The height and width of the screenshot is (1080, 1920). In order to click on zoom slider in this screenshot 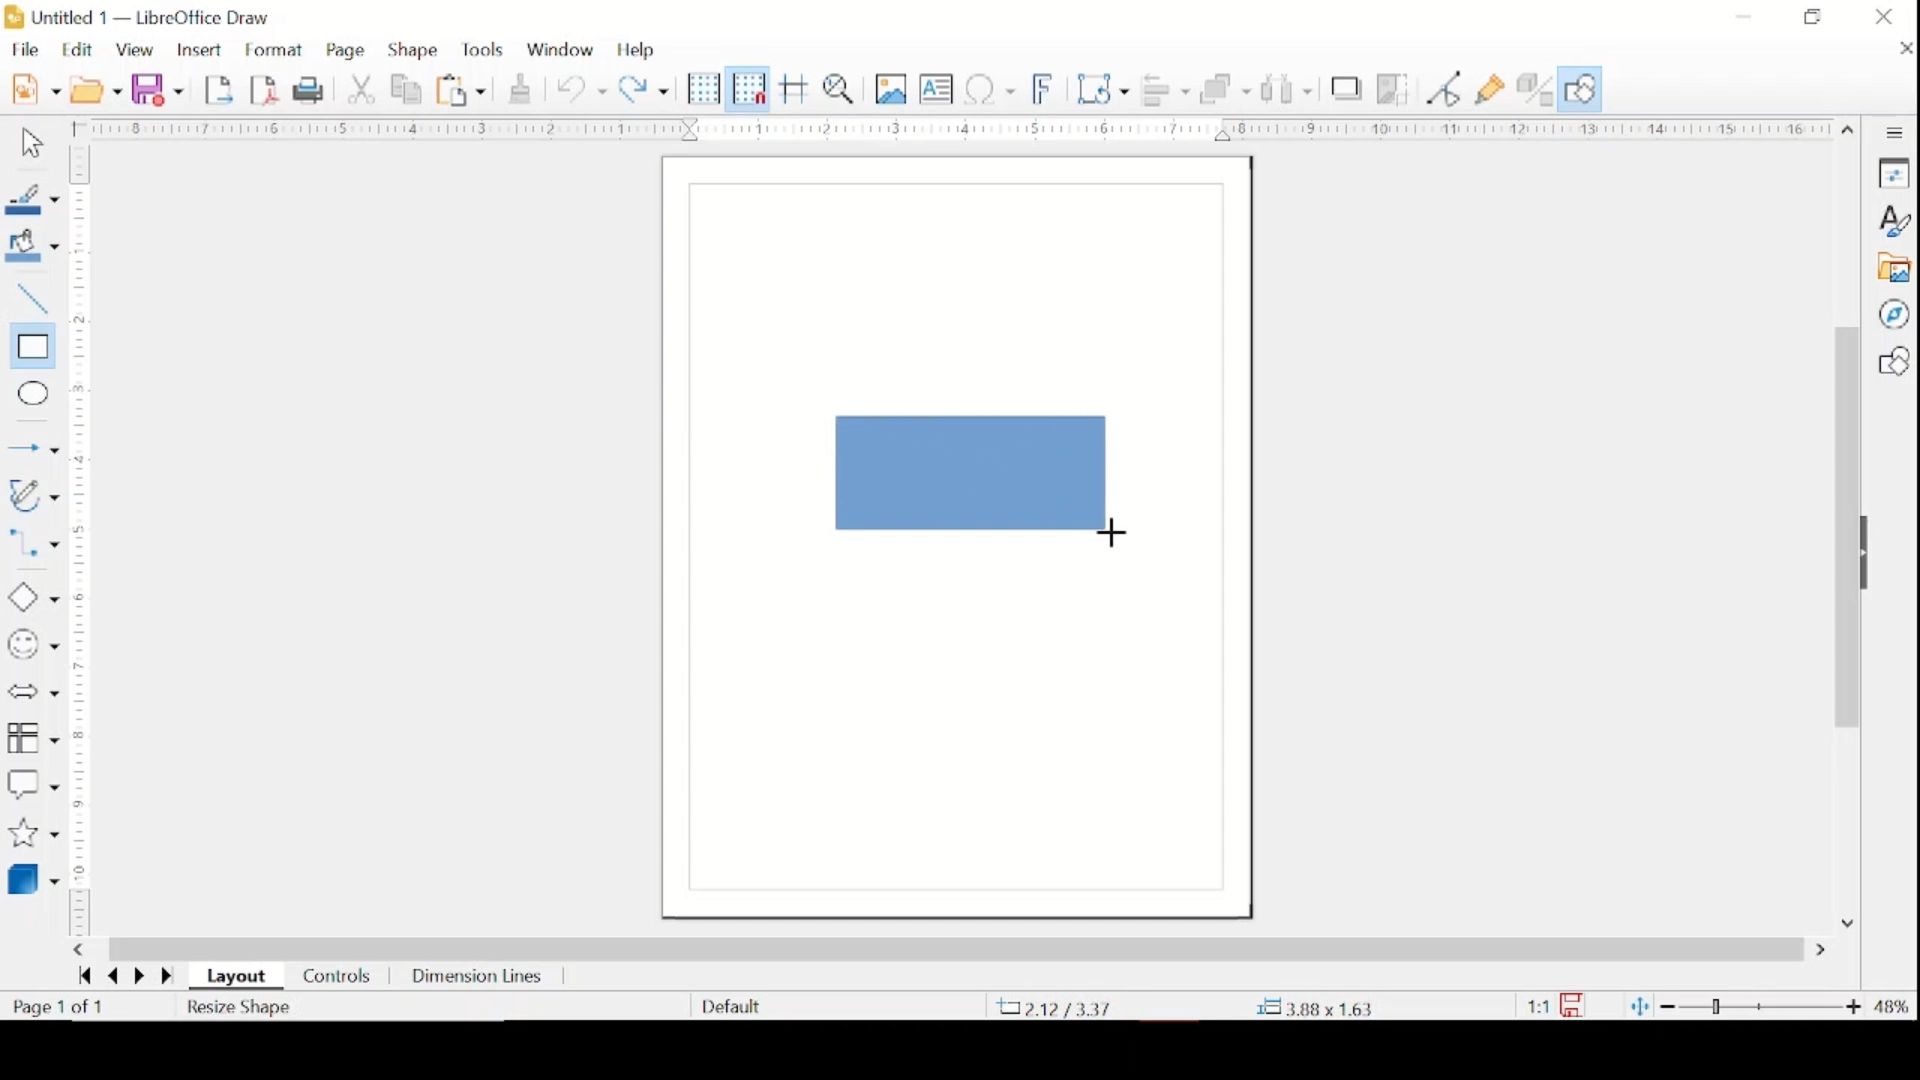, I will do `click(1763, 1006)`.